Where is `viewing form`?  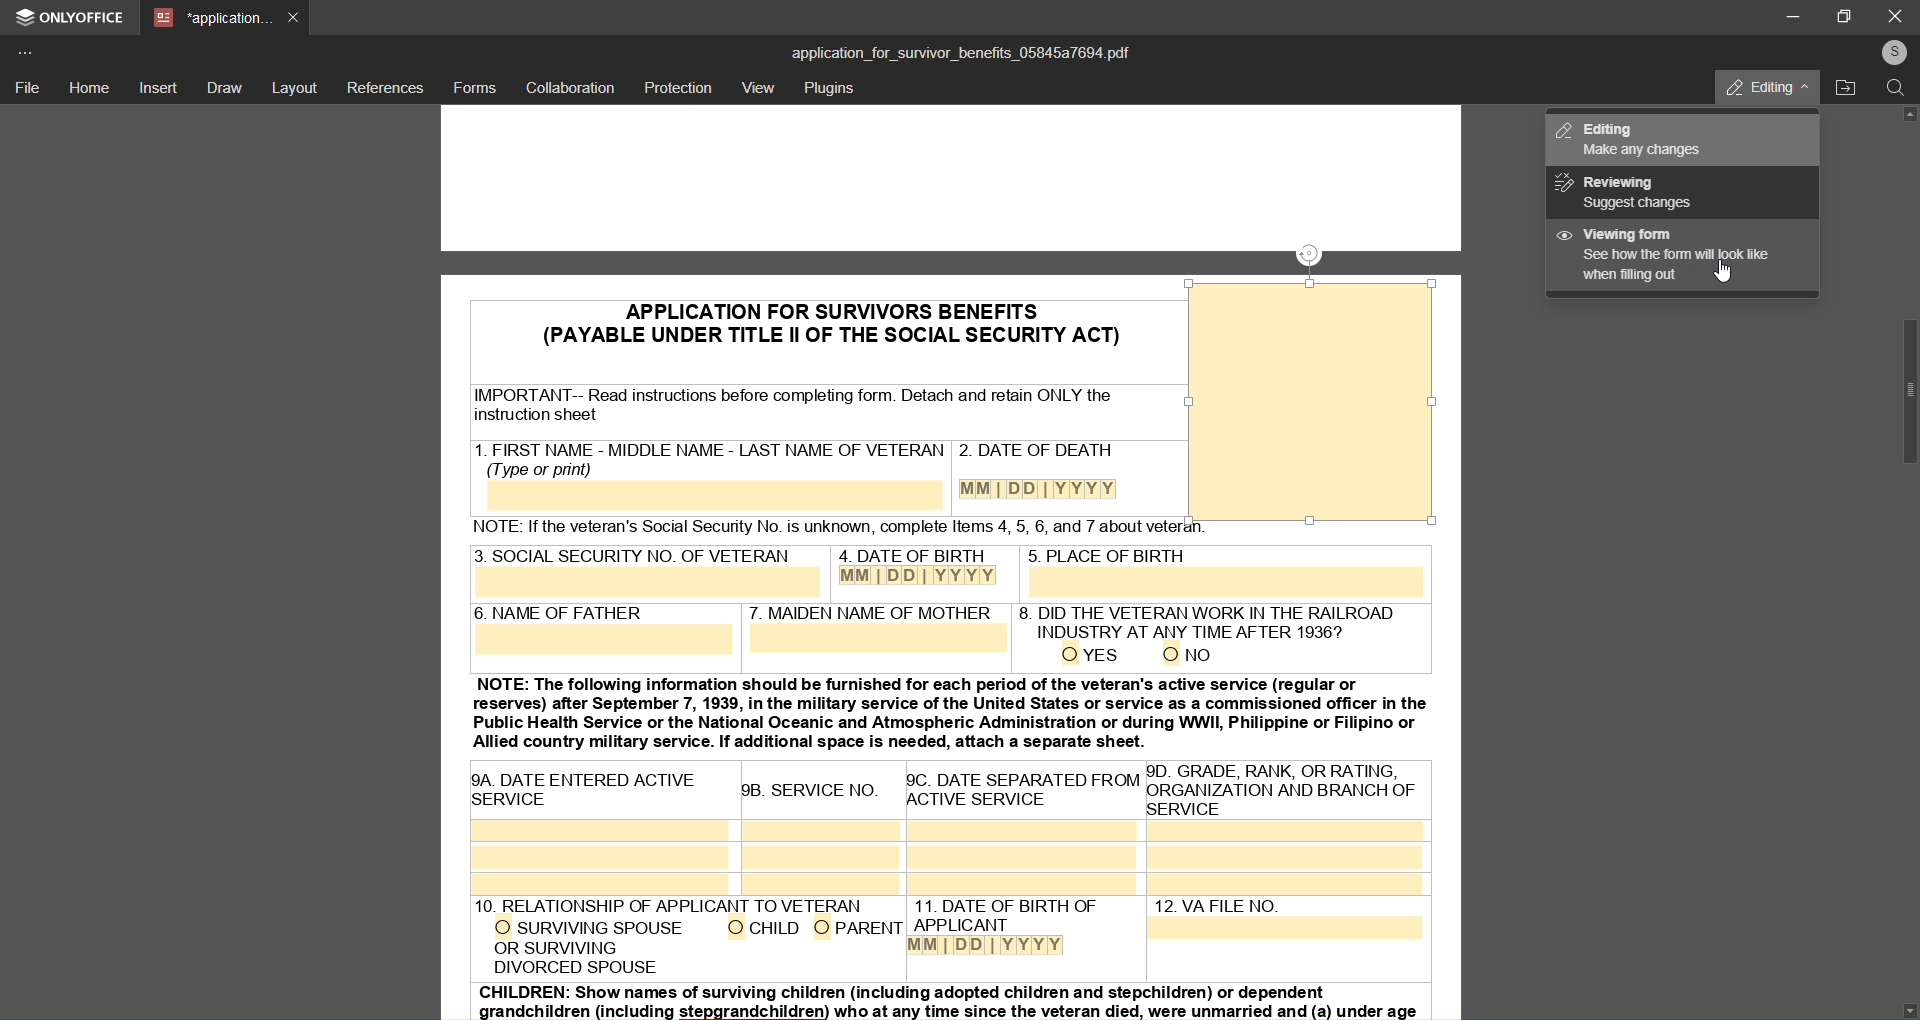 viewing form is located at coordinates (1665, 255).